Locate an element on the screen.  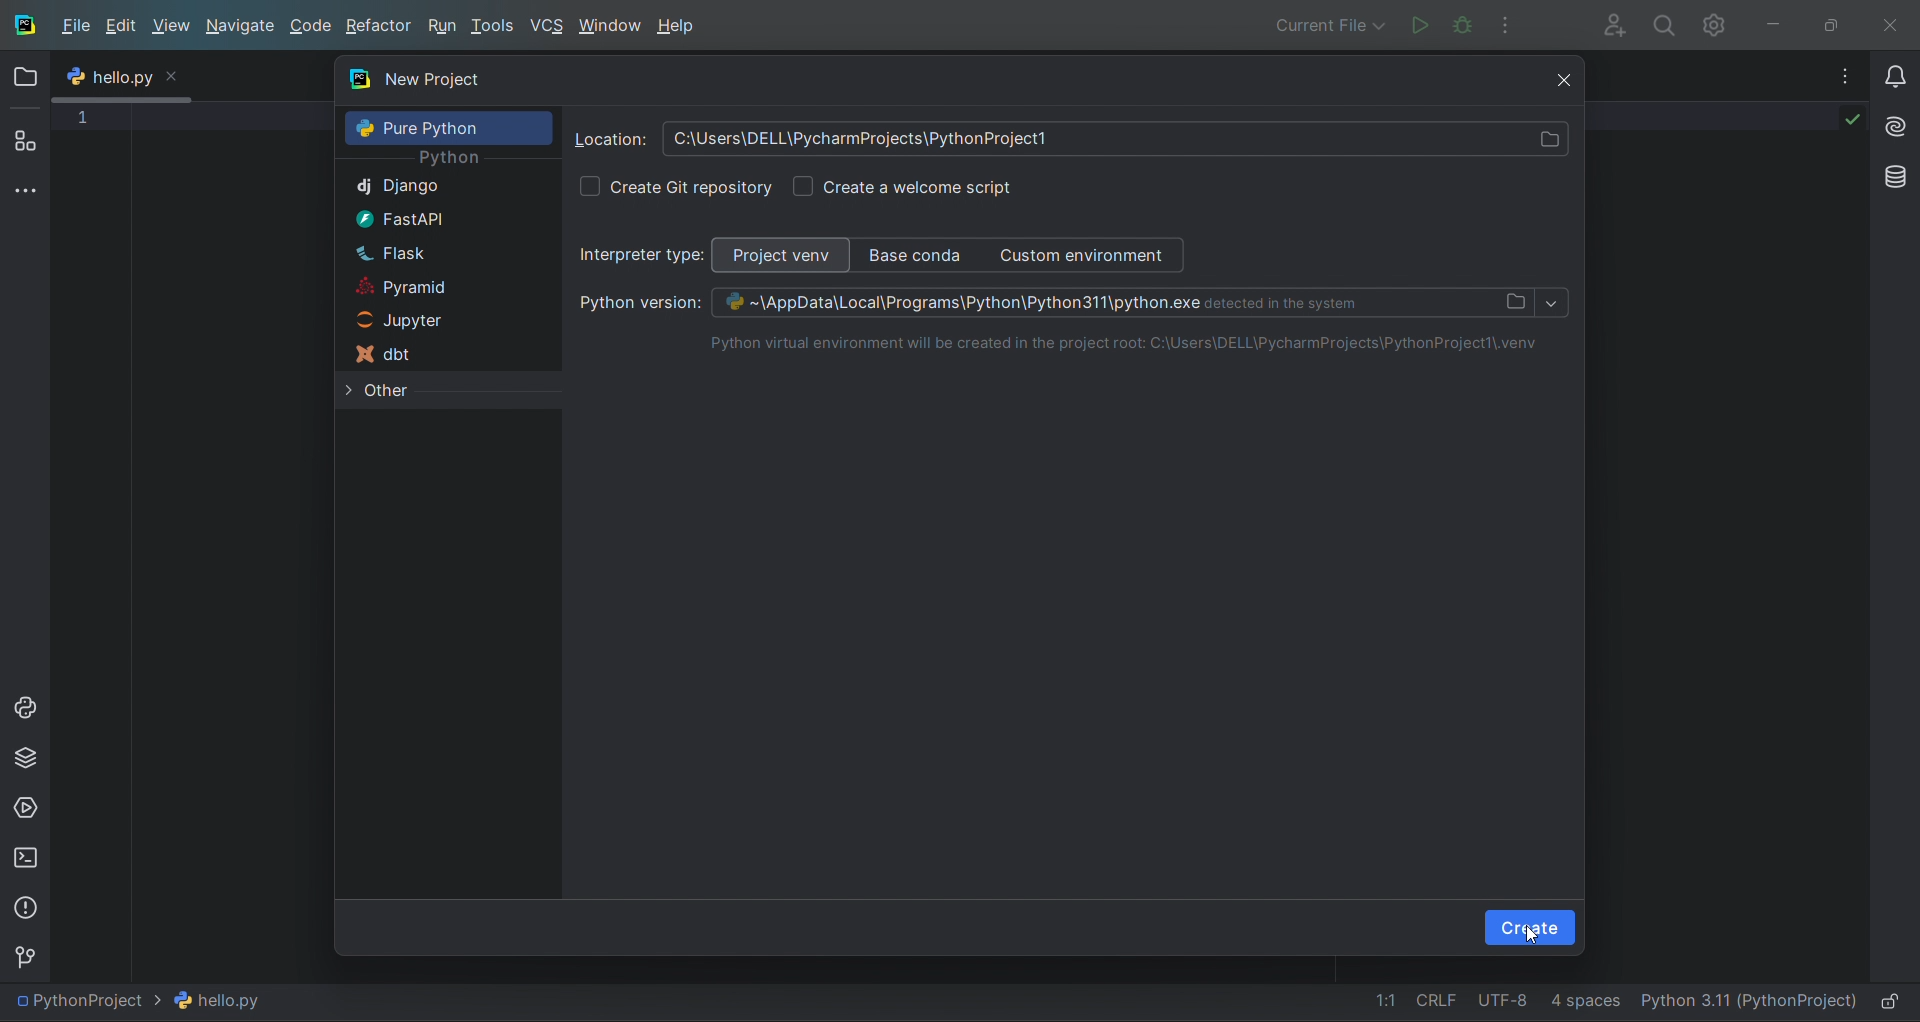
Python virtual environment will be created in the project root: C:\Users\DELL\PycharmProjects\PythonProjectl\.venv is located at coordinates (1110, 344).